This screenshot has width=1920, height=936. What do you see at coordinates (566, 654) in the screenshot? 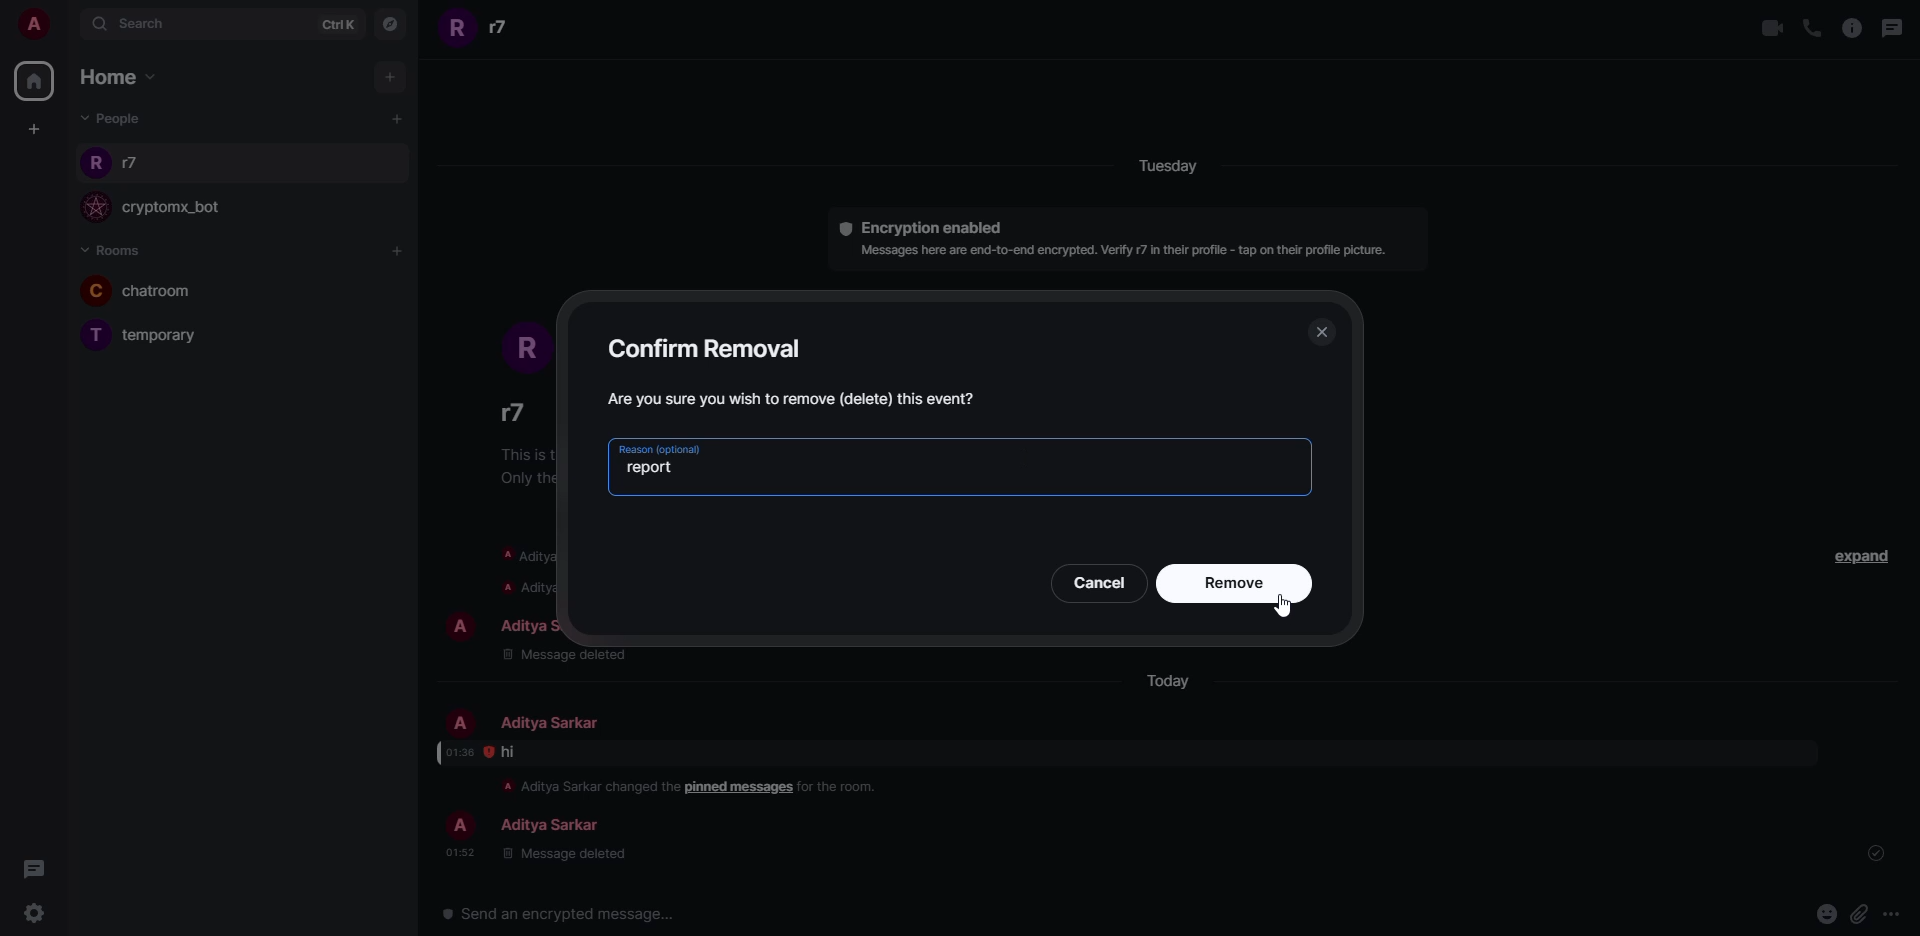
I see `message deleted` at bounding box center [566, 654].